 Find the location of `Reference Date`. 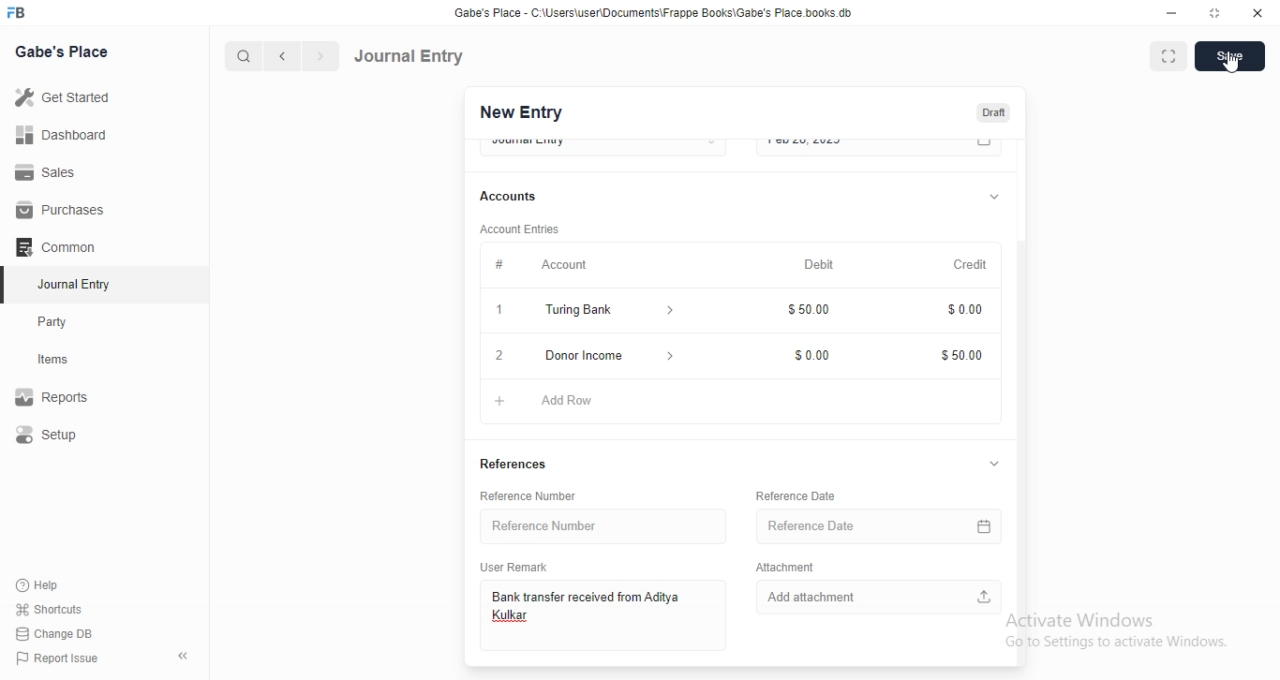

Reference Date is located at coordinates (796, 495).